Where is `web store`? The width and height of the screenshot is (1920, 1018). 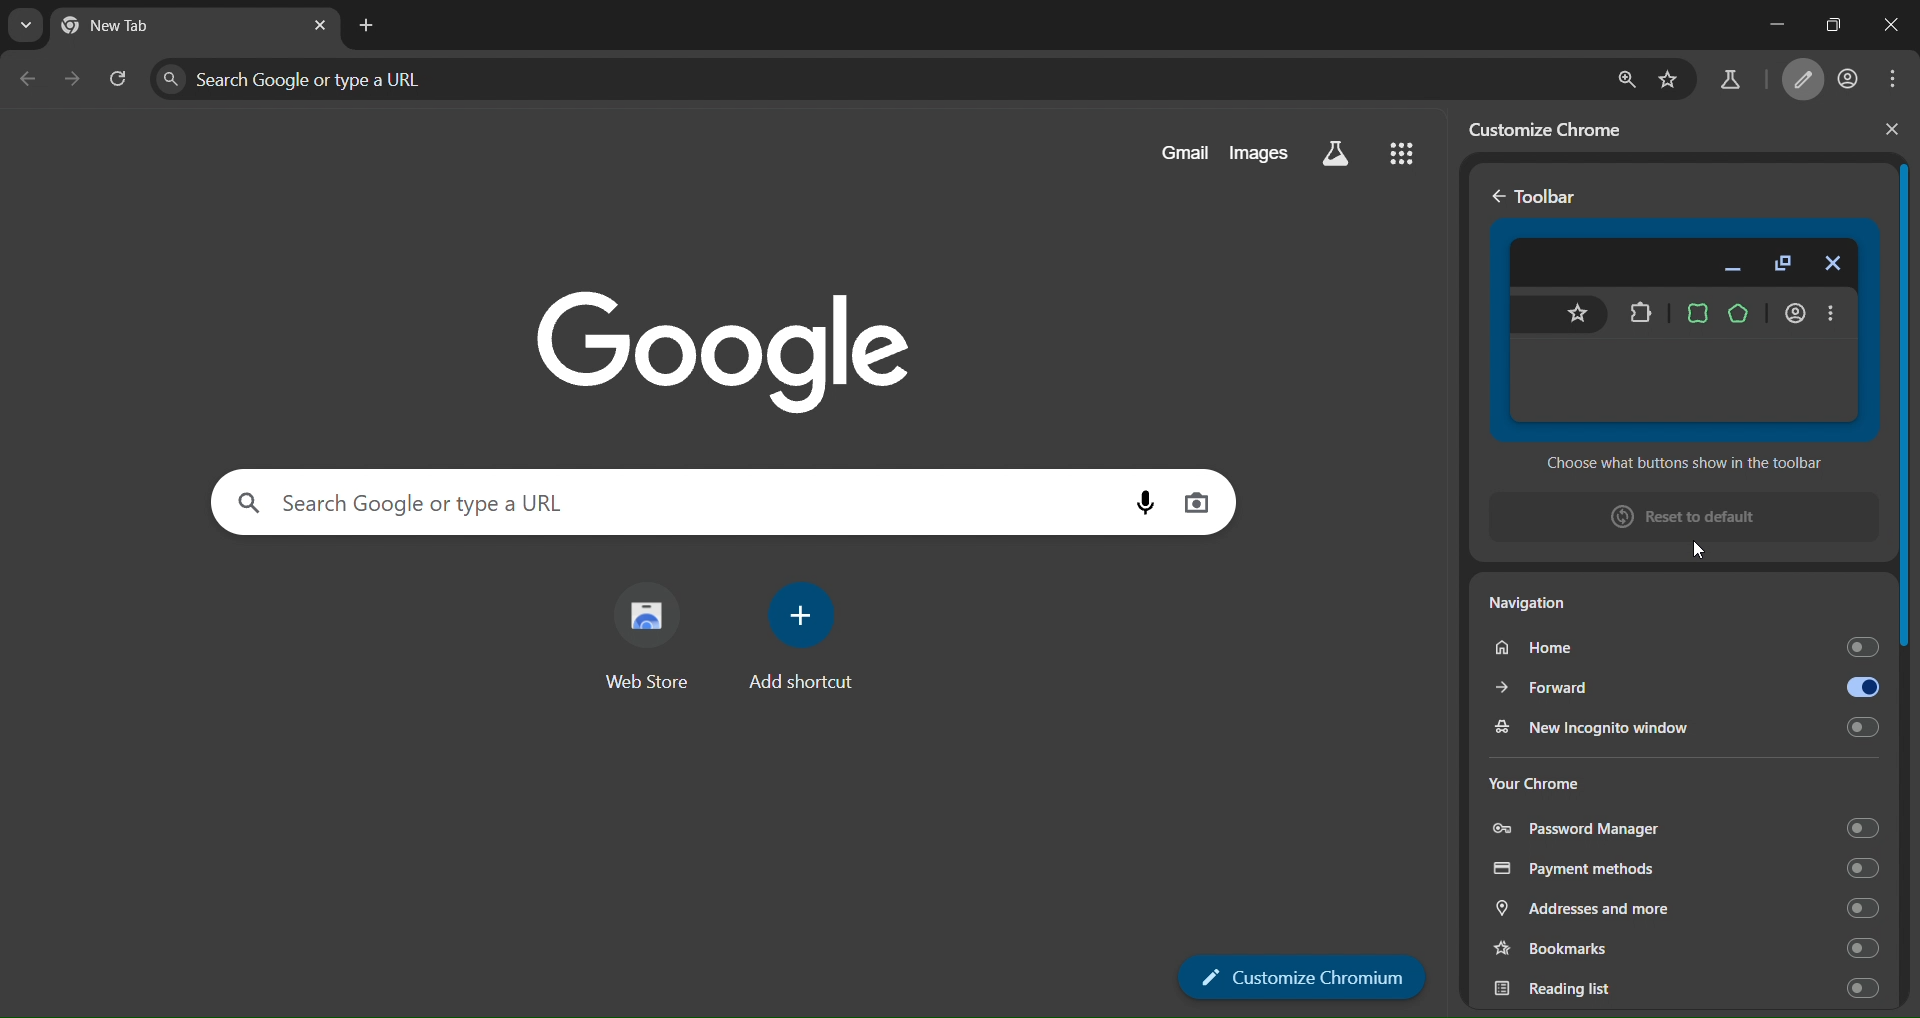 web store is located at coordinates (648, 634).